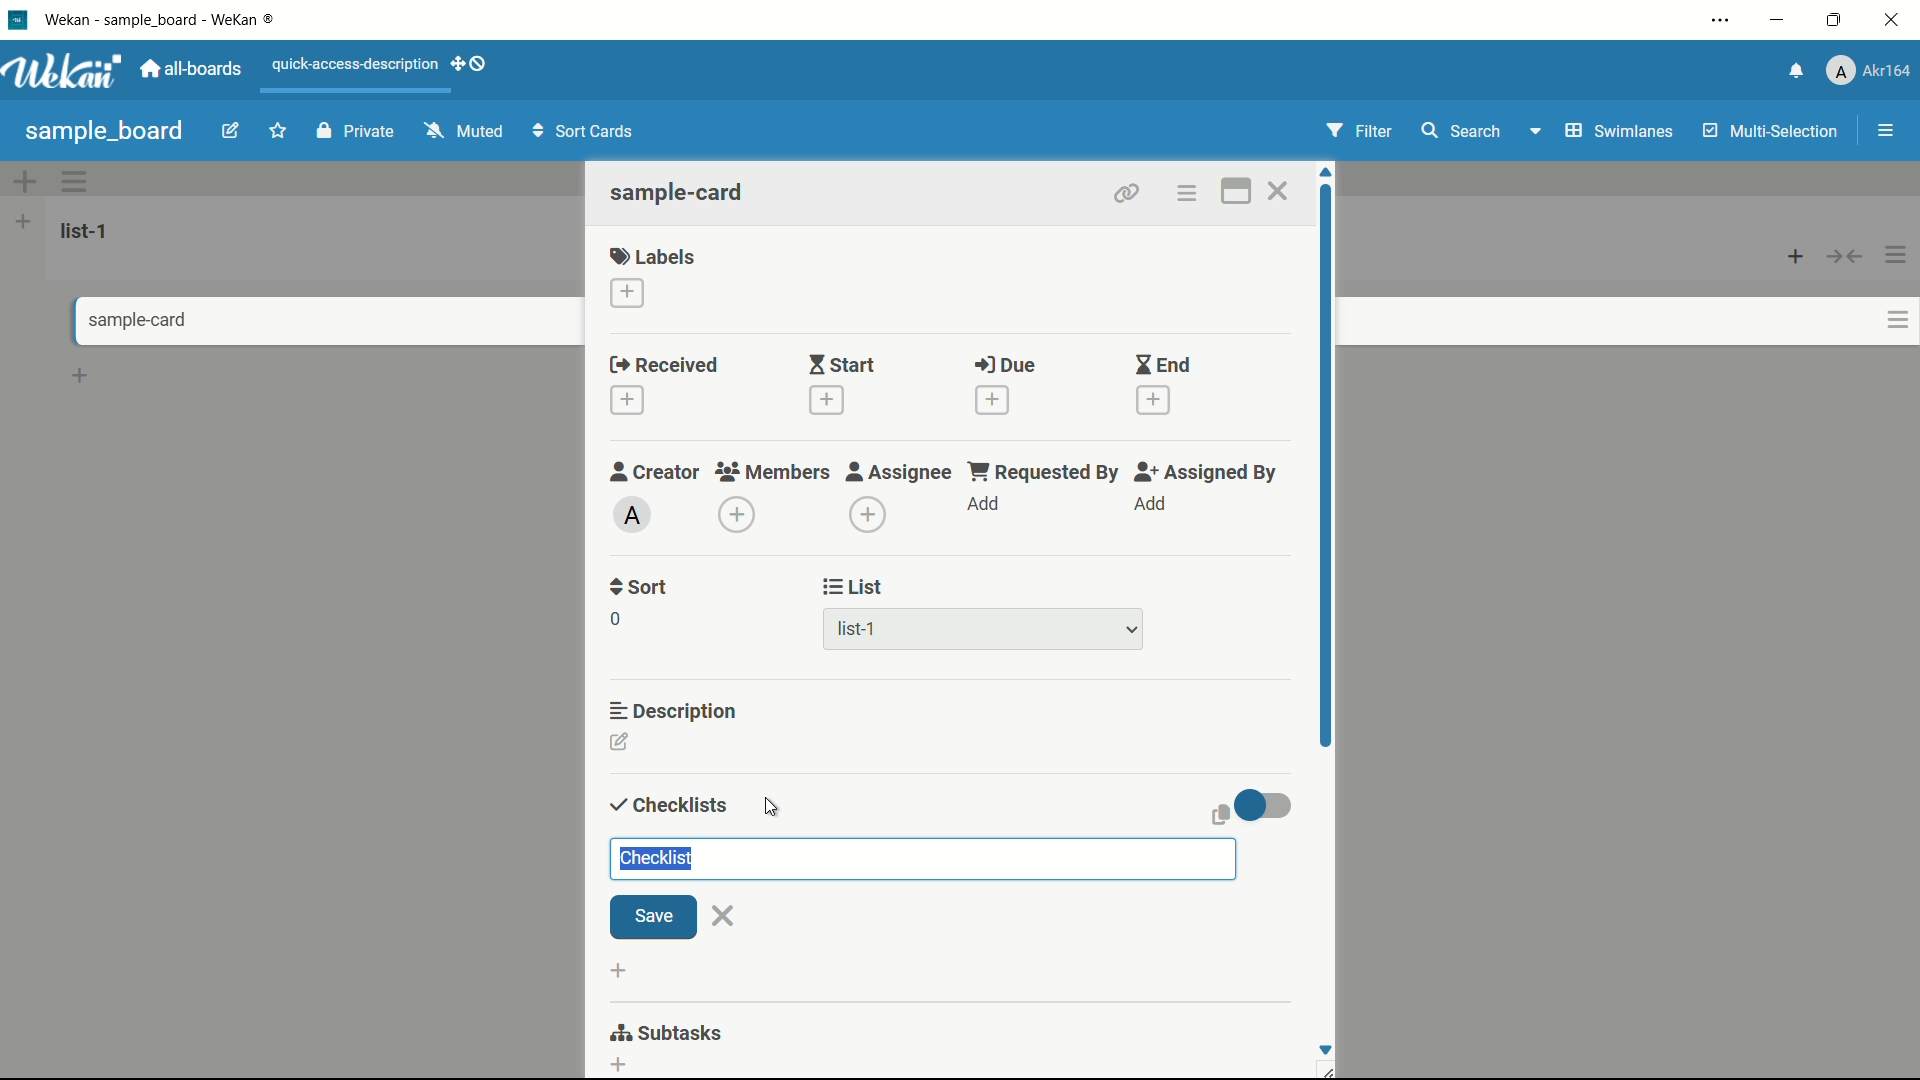  What do you see at coordinates (679, 192) in the screenshot?
I see `card name` at bounding box center [679, 192].